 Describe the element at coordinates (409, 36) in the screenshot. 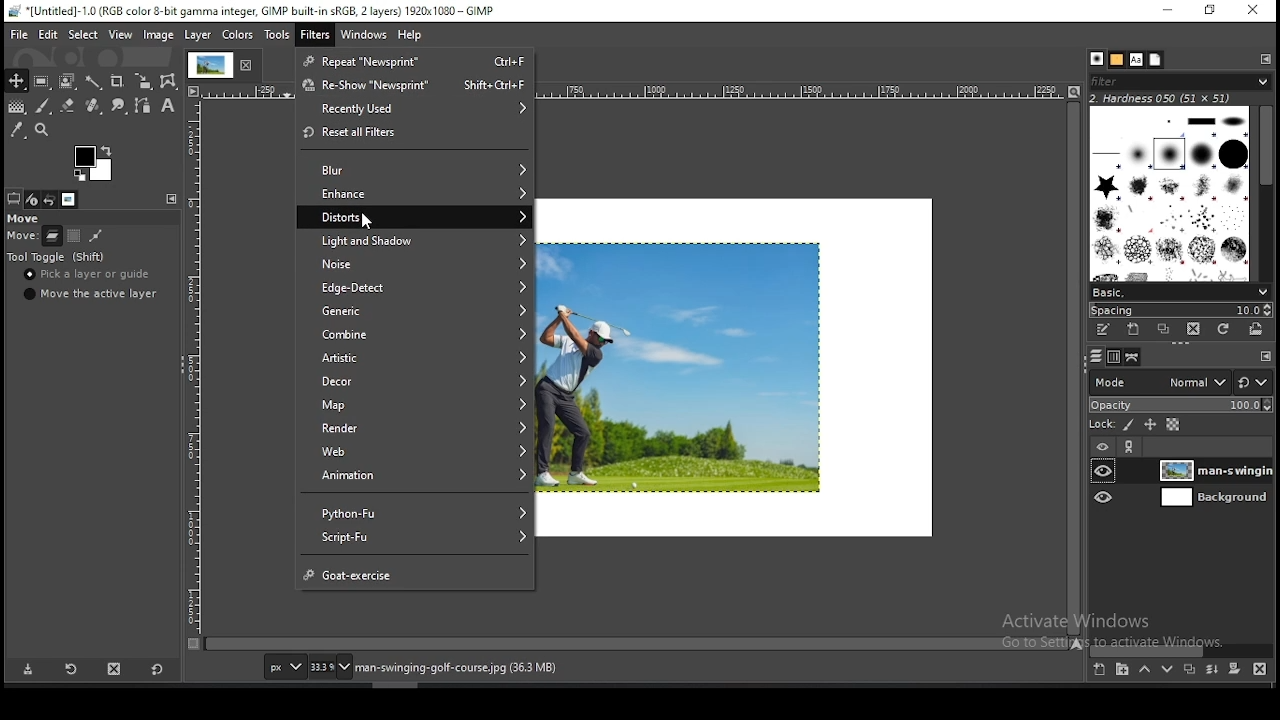

I see `help` at that location.